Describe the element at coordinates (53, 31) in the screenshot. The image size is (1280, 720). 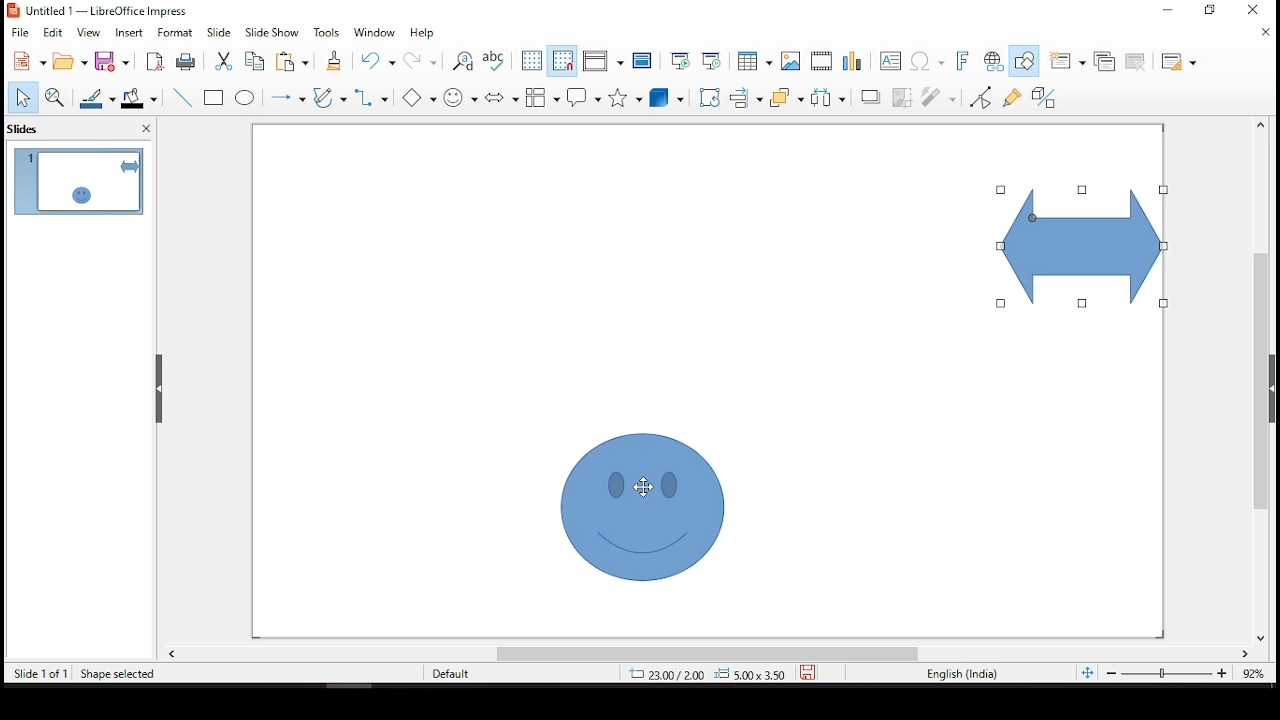
I see `edit` at that location.